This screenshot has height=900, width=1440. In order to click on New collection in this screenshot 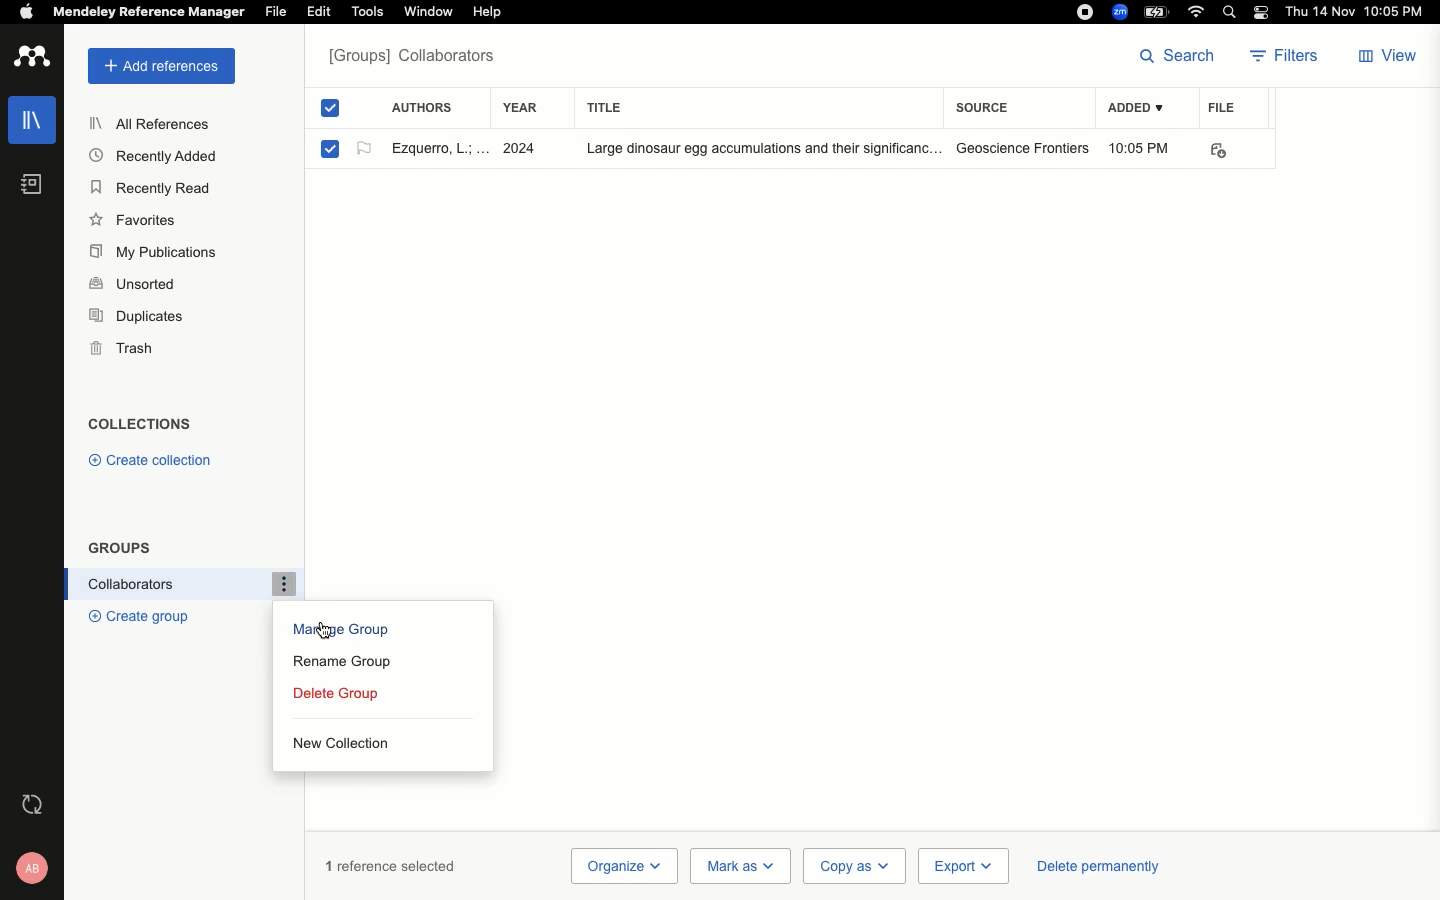, I will do `click(339, 742)`.